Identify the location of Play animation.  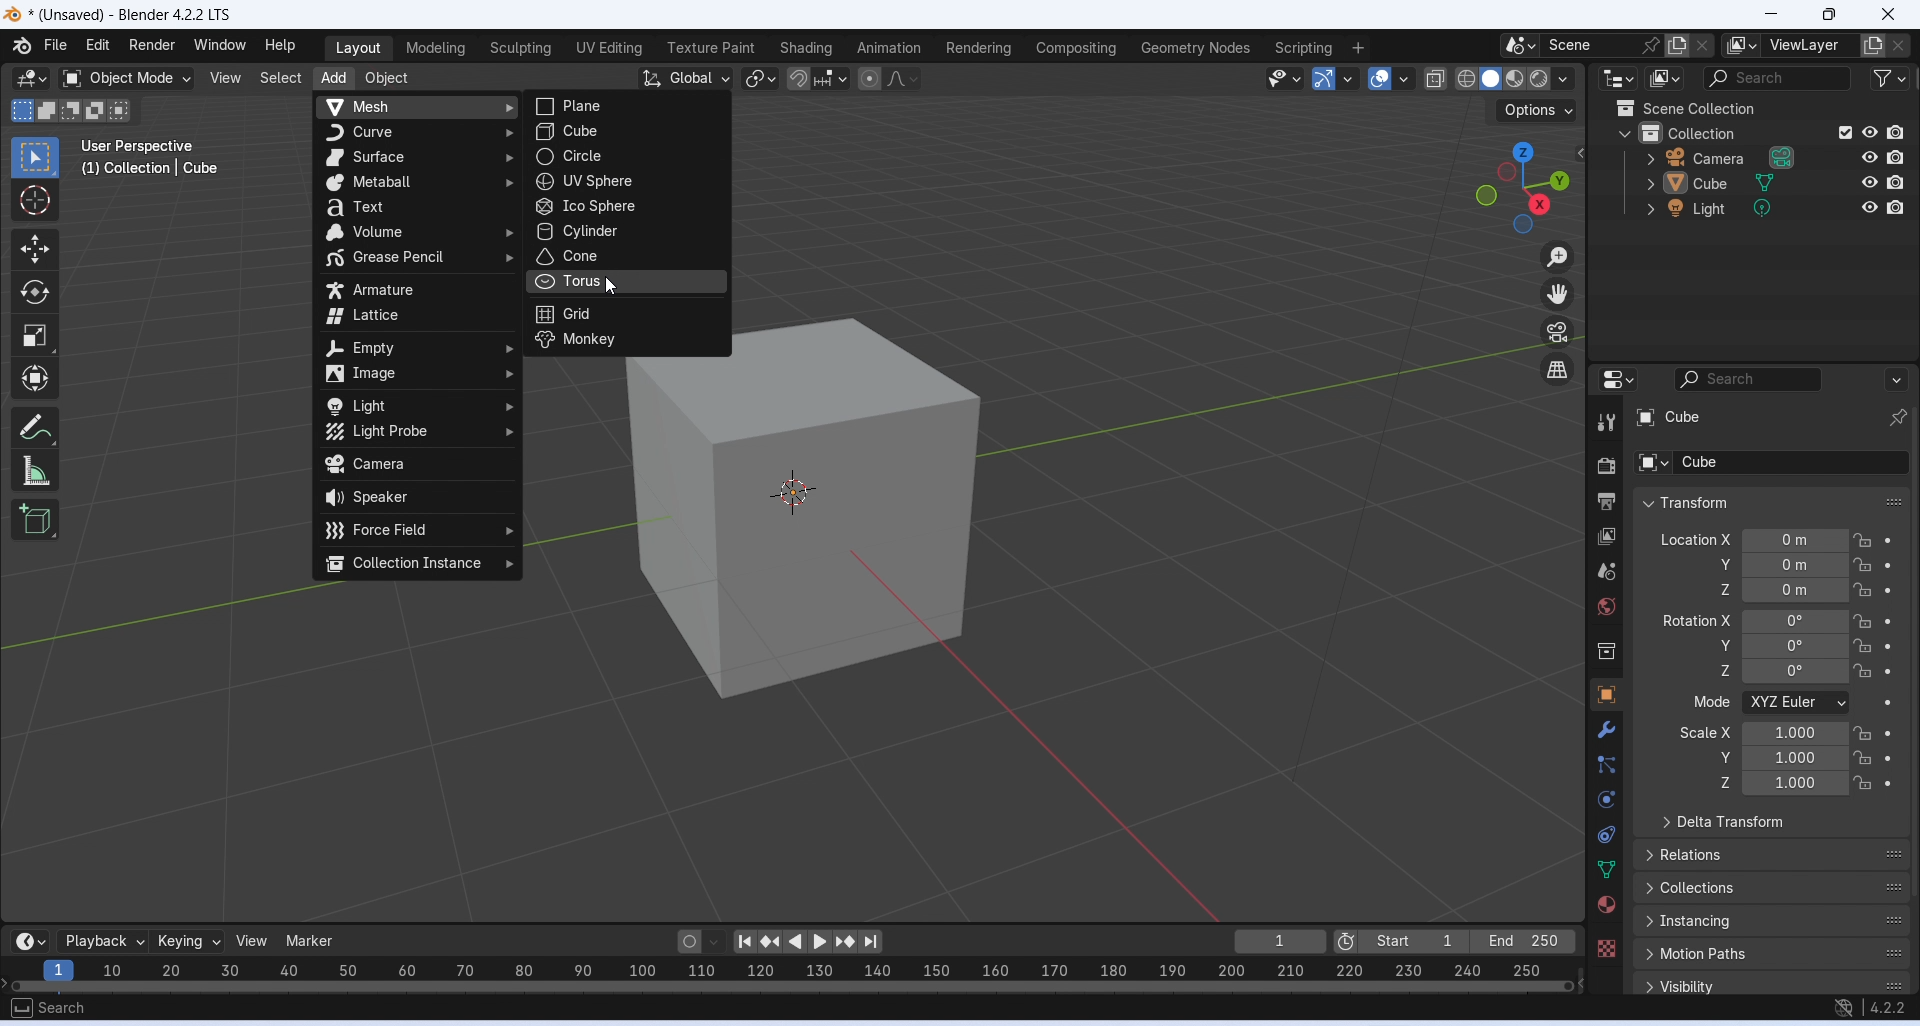
(819, 943).